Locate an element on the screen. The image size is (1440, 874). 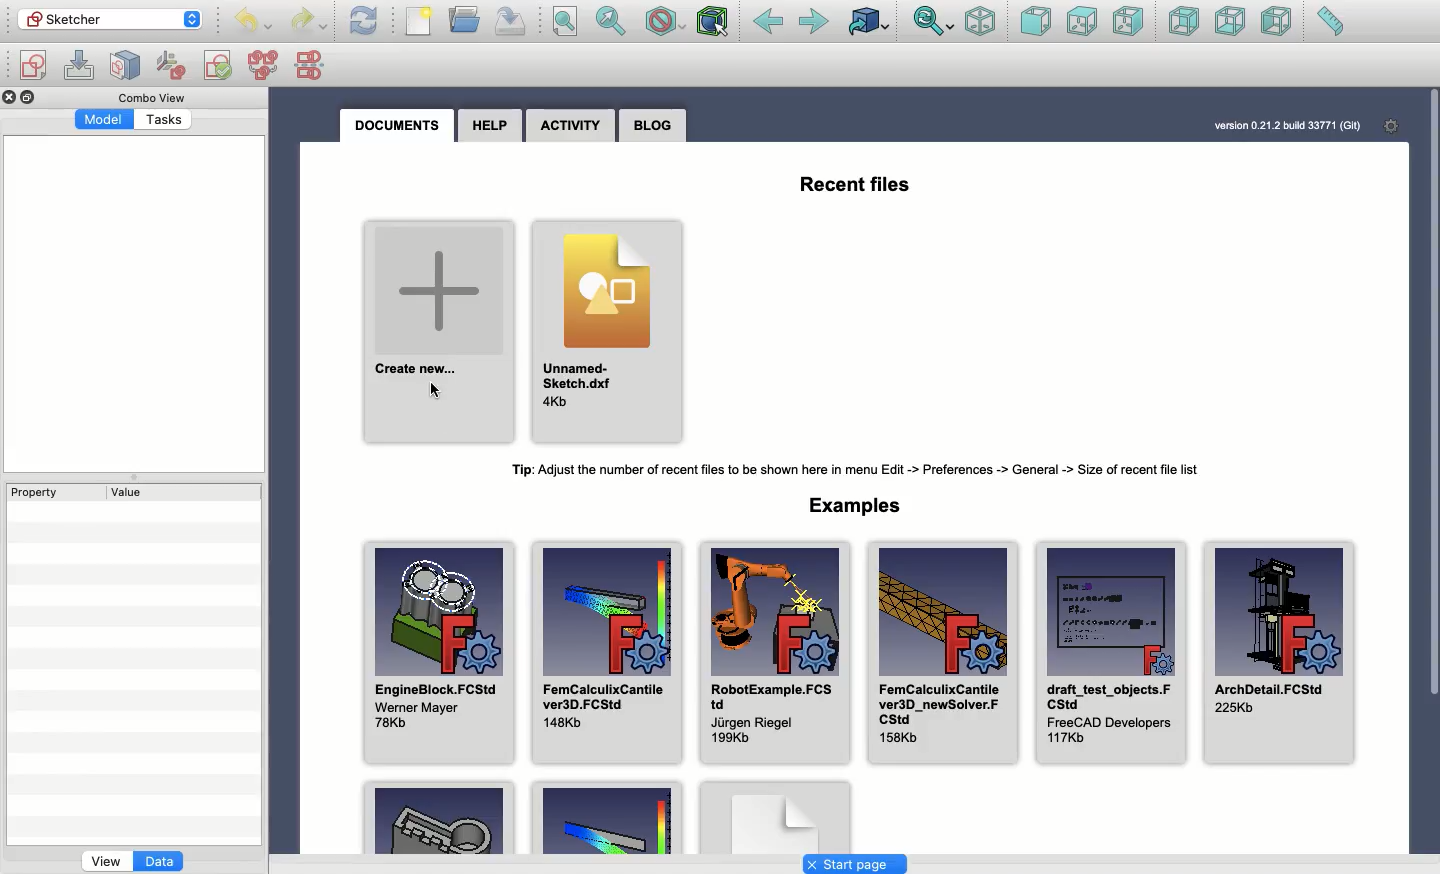
Open is located at coordinates (467, 18).